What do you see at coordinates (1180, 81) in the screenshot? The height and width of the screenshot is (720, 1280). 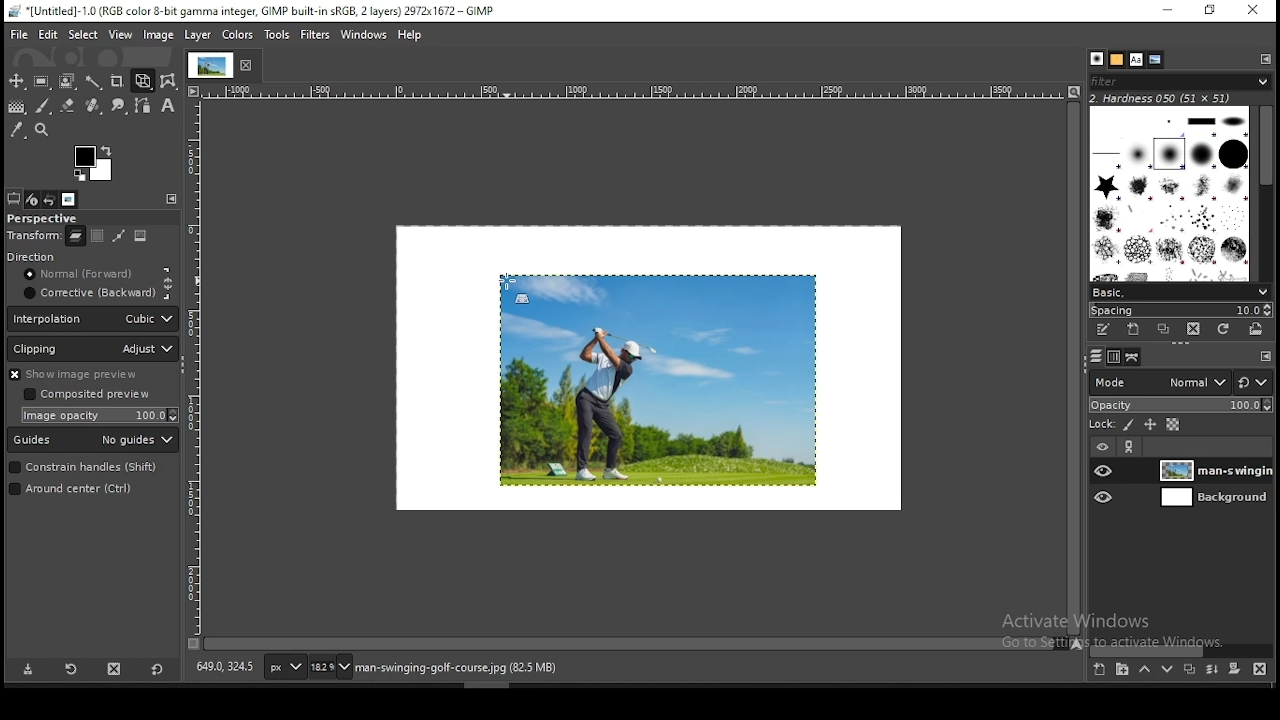 I see `brushes filter` at bounding box center [1180, 81].